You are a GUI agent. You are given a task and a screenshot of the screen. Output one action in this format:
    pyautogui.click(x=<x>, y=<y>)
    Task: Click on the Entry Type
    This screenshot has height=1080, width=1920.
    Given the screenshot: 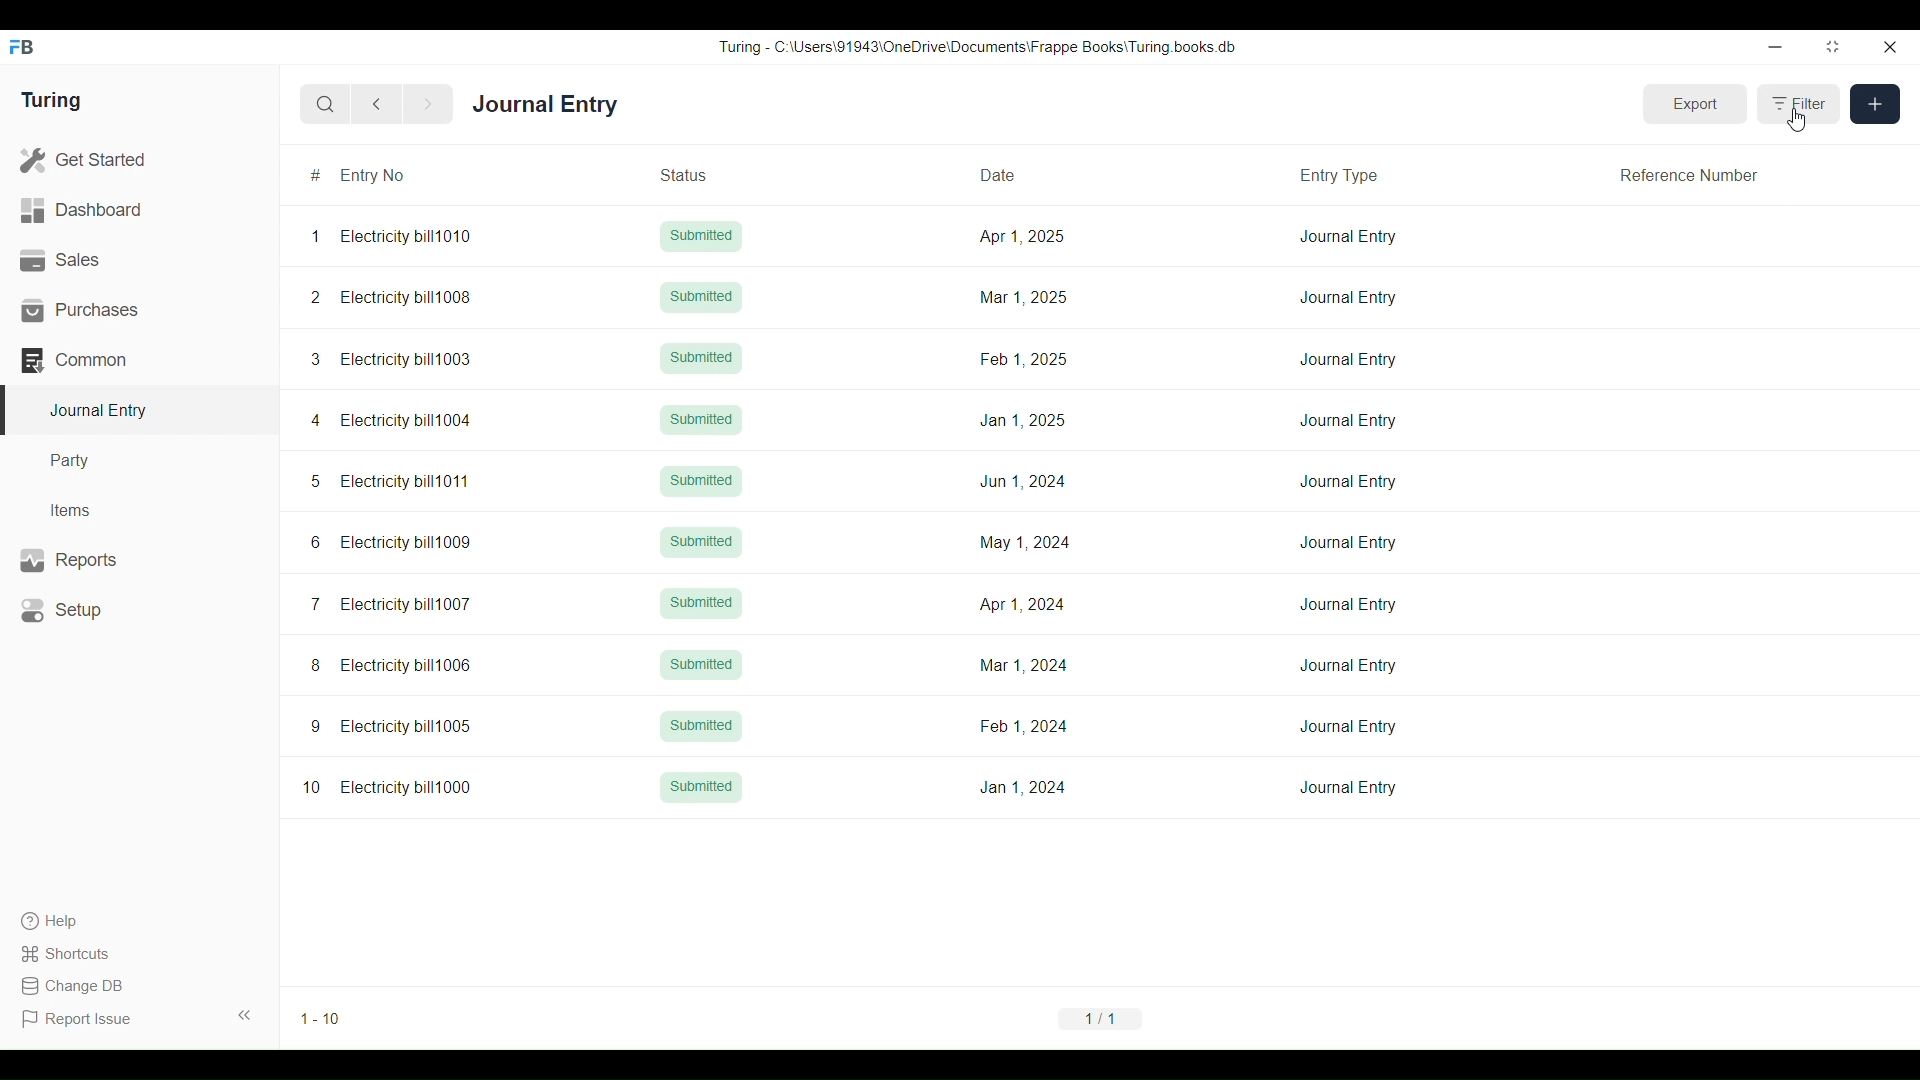 What is the action you would take?
    pyautogui.click(x=1345, y=173)
    